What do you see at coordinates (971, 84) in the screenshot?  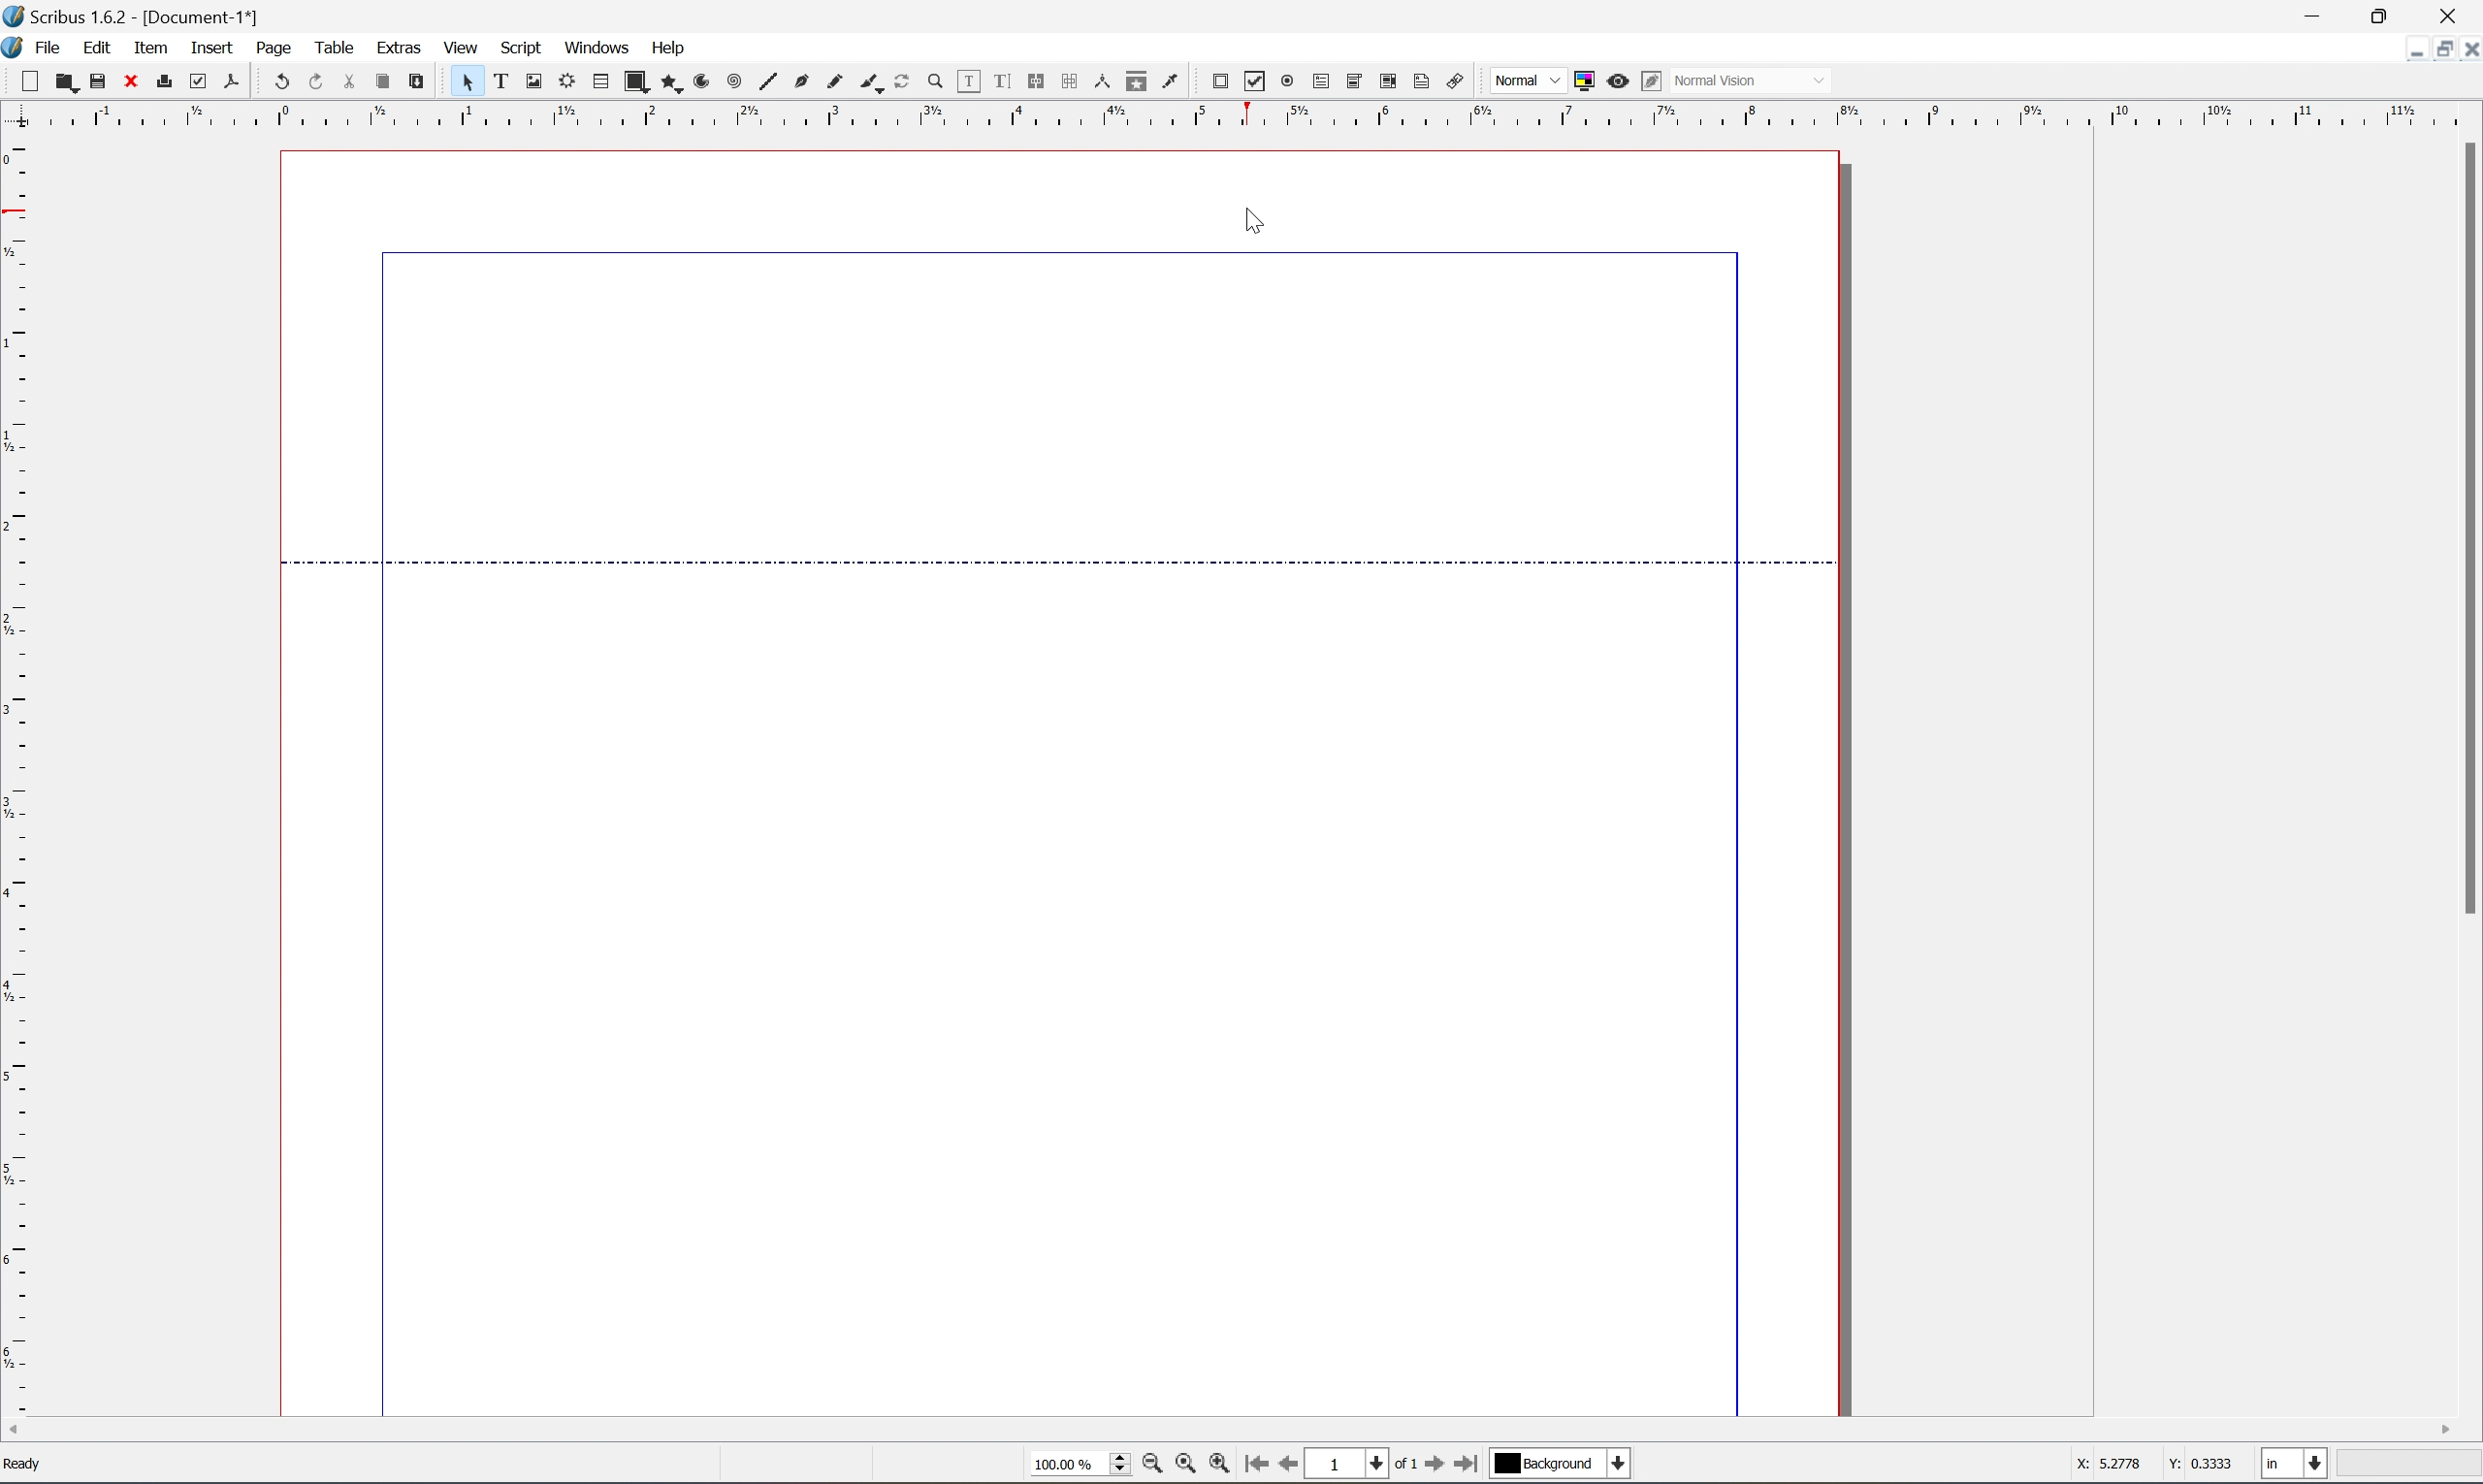 I see `edit contents of frames` at bounding box center [971, 84].